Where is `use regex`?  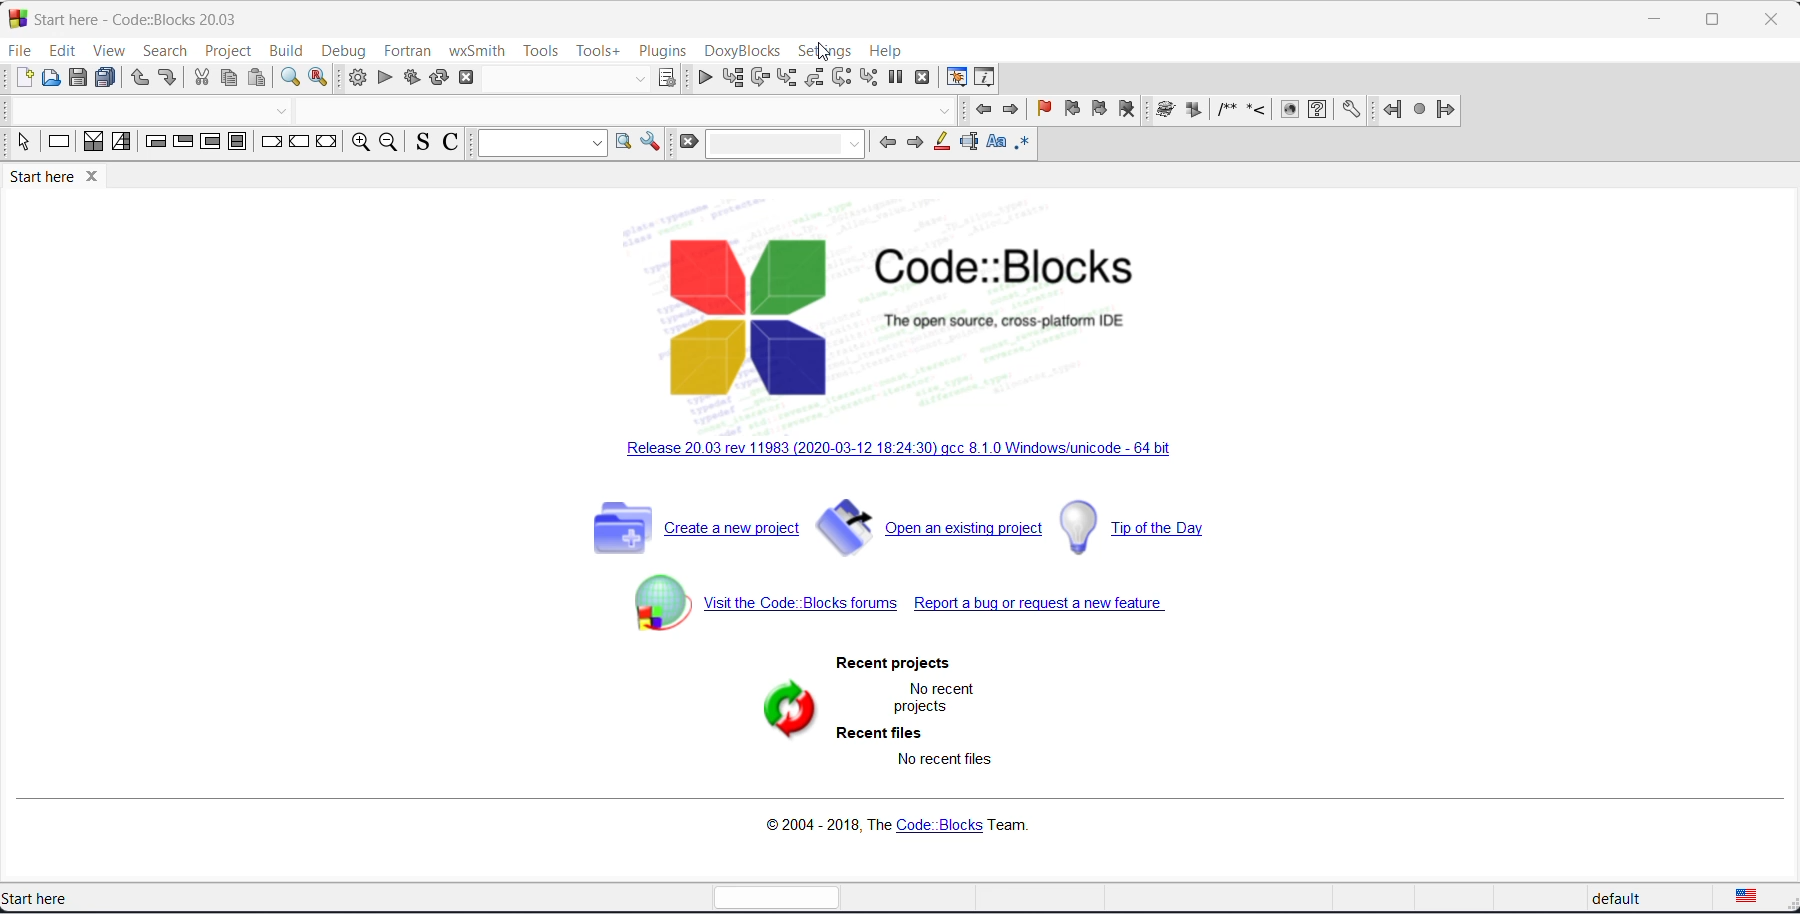
use regex is located at coordinates (1023, 142).